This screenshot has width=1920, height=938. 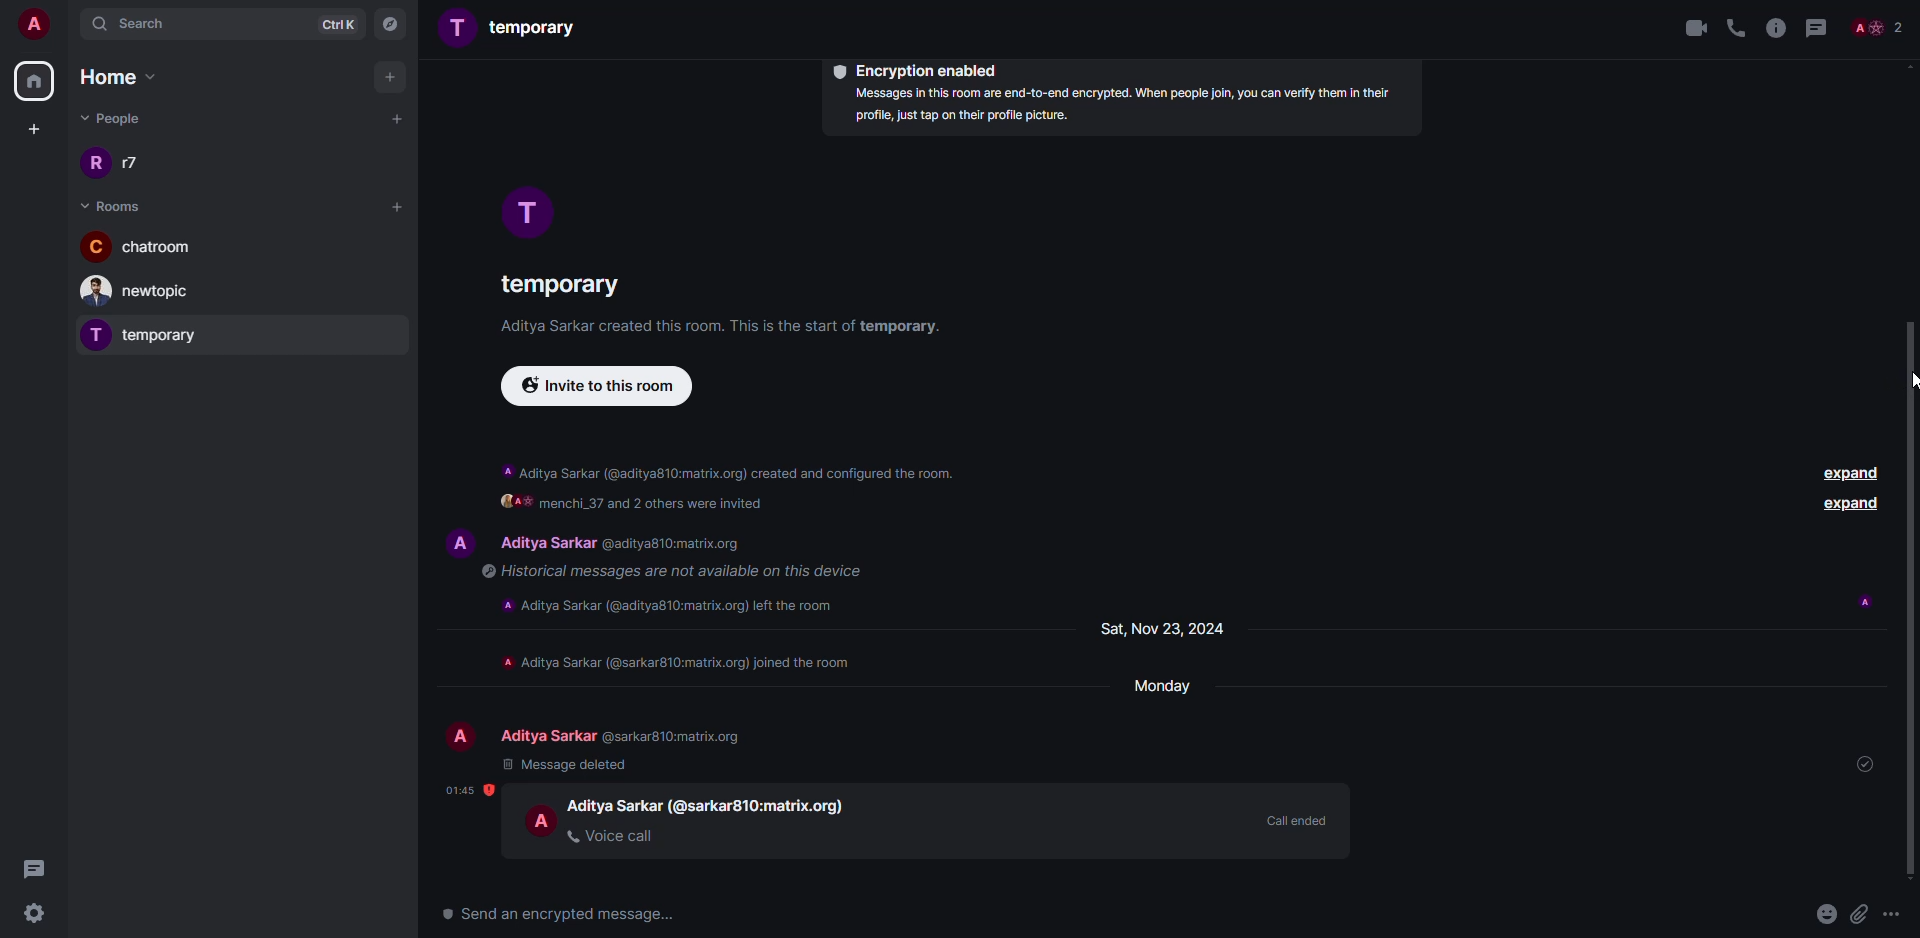 What do you see at coordinates (1826, 911) in the screenshot?
I see `emoji` at bounding box center [1826, 911].